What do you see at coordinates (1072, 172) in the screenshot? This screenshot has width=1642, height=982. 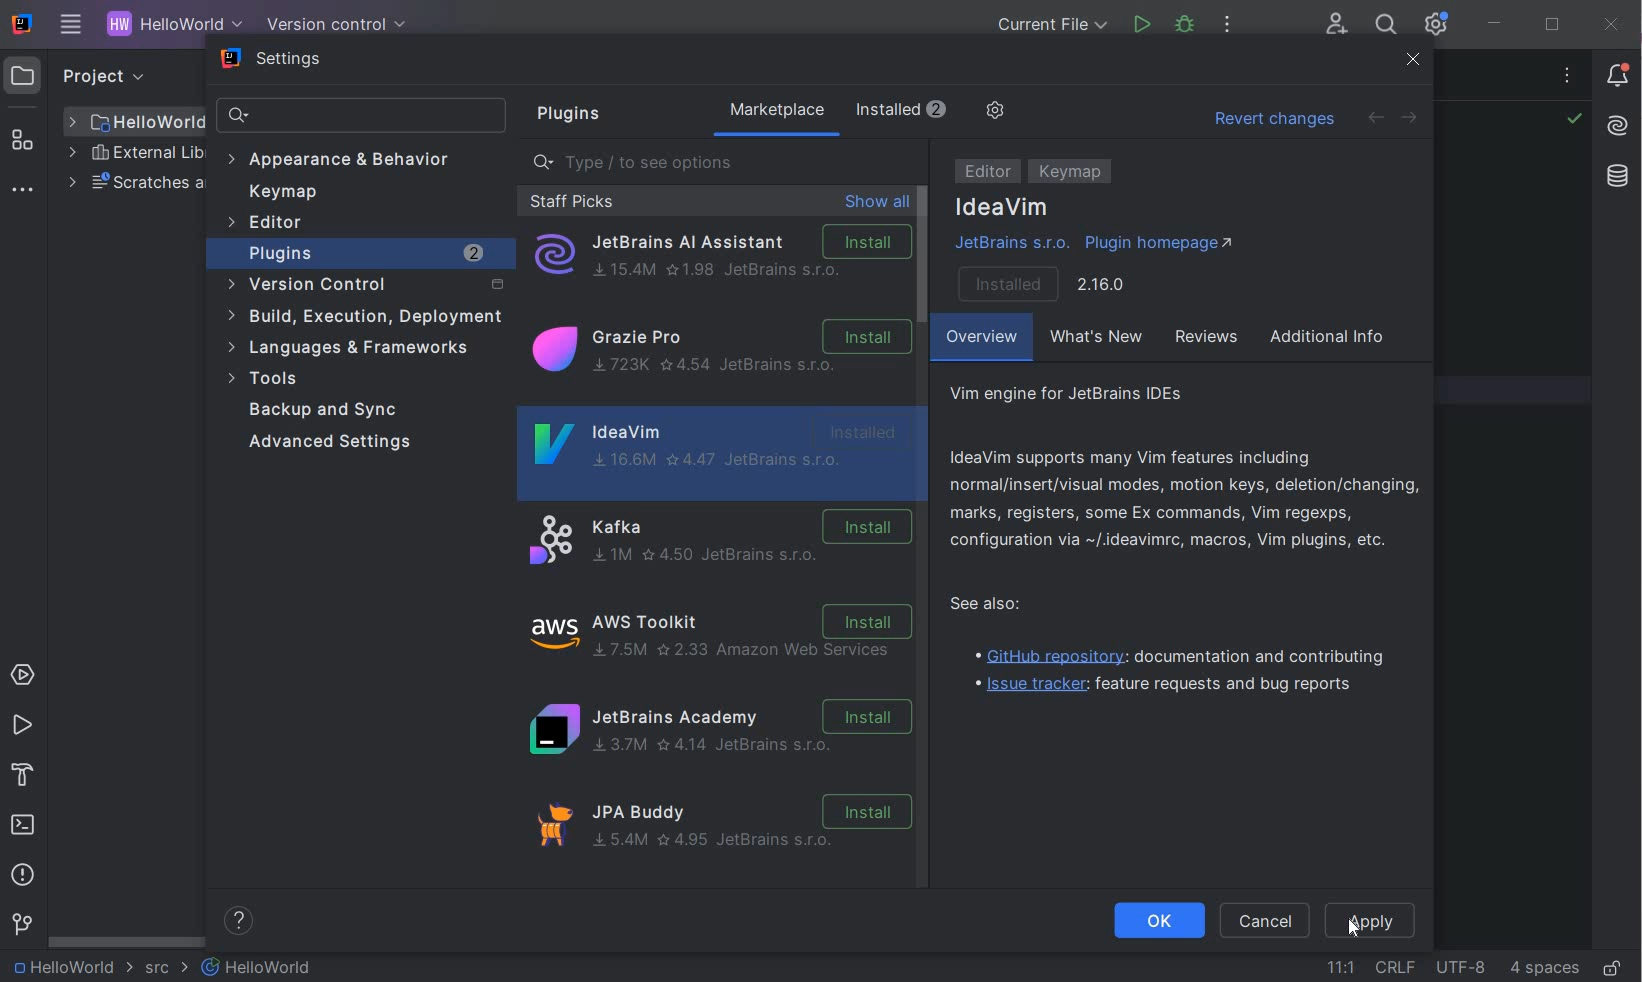 I see `KEYMAP` at bounding box center [1072, 172].